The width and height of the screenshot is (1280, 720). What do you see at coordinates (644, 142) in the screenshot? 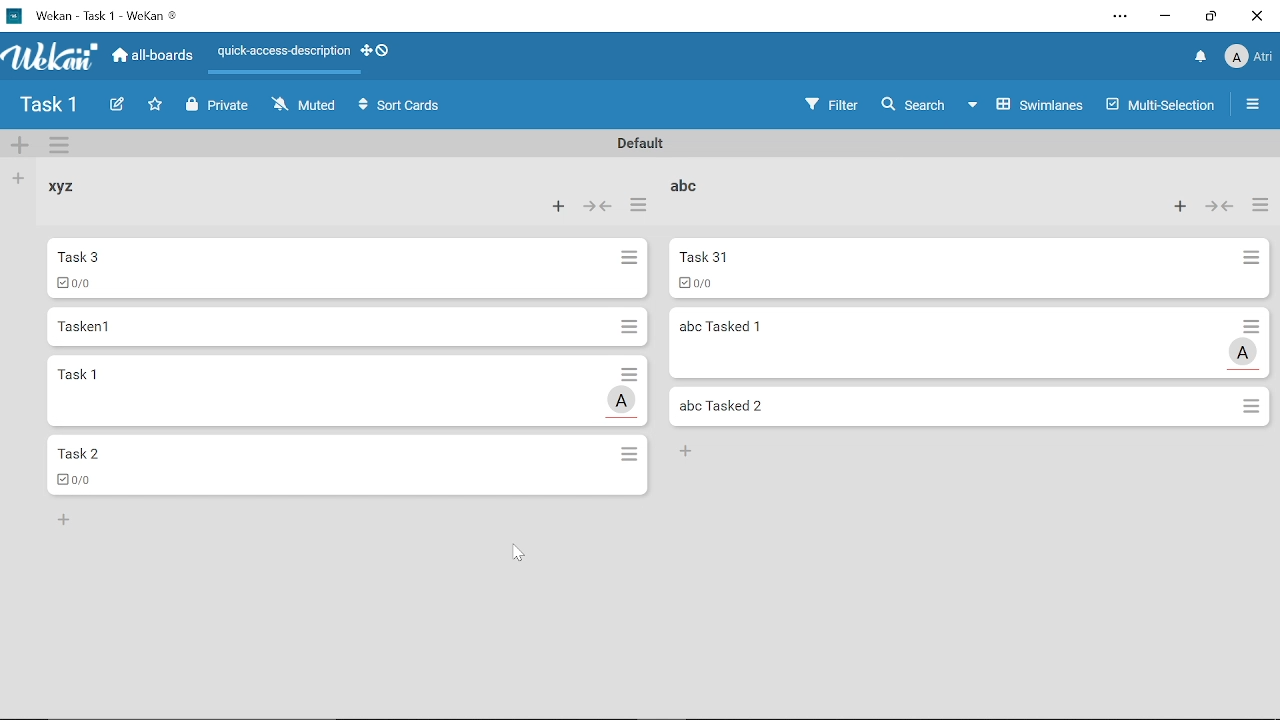
I see `Default` at bounding box center [644, 142].